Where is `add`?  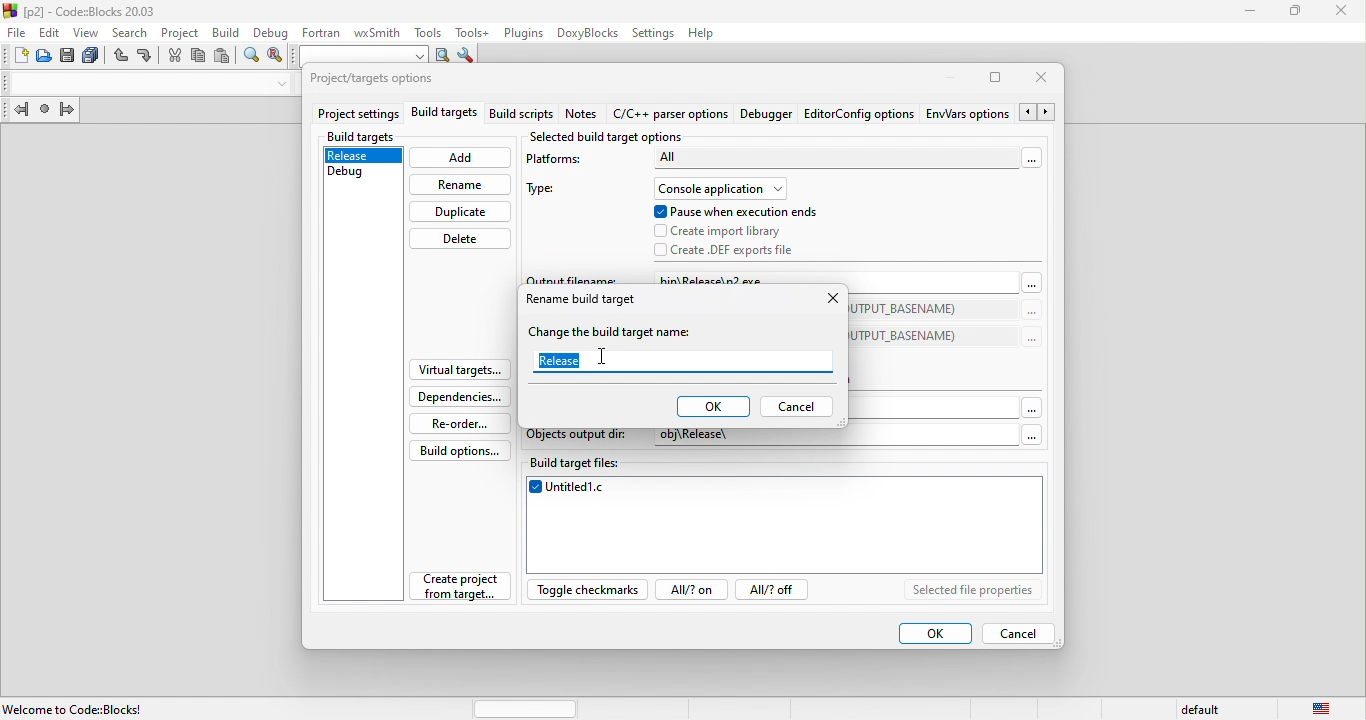 add is located at coordinates (461, 158).